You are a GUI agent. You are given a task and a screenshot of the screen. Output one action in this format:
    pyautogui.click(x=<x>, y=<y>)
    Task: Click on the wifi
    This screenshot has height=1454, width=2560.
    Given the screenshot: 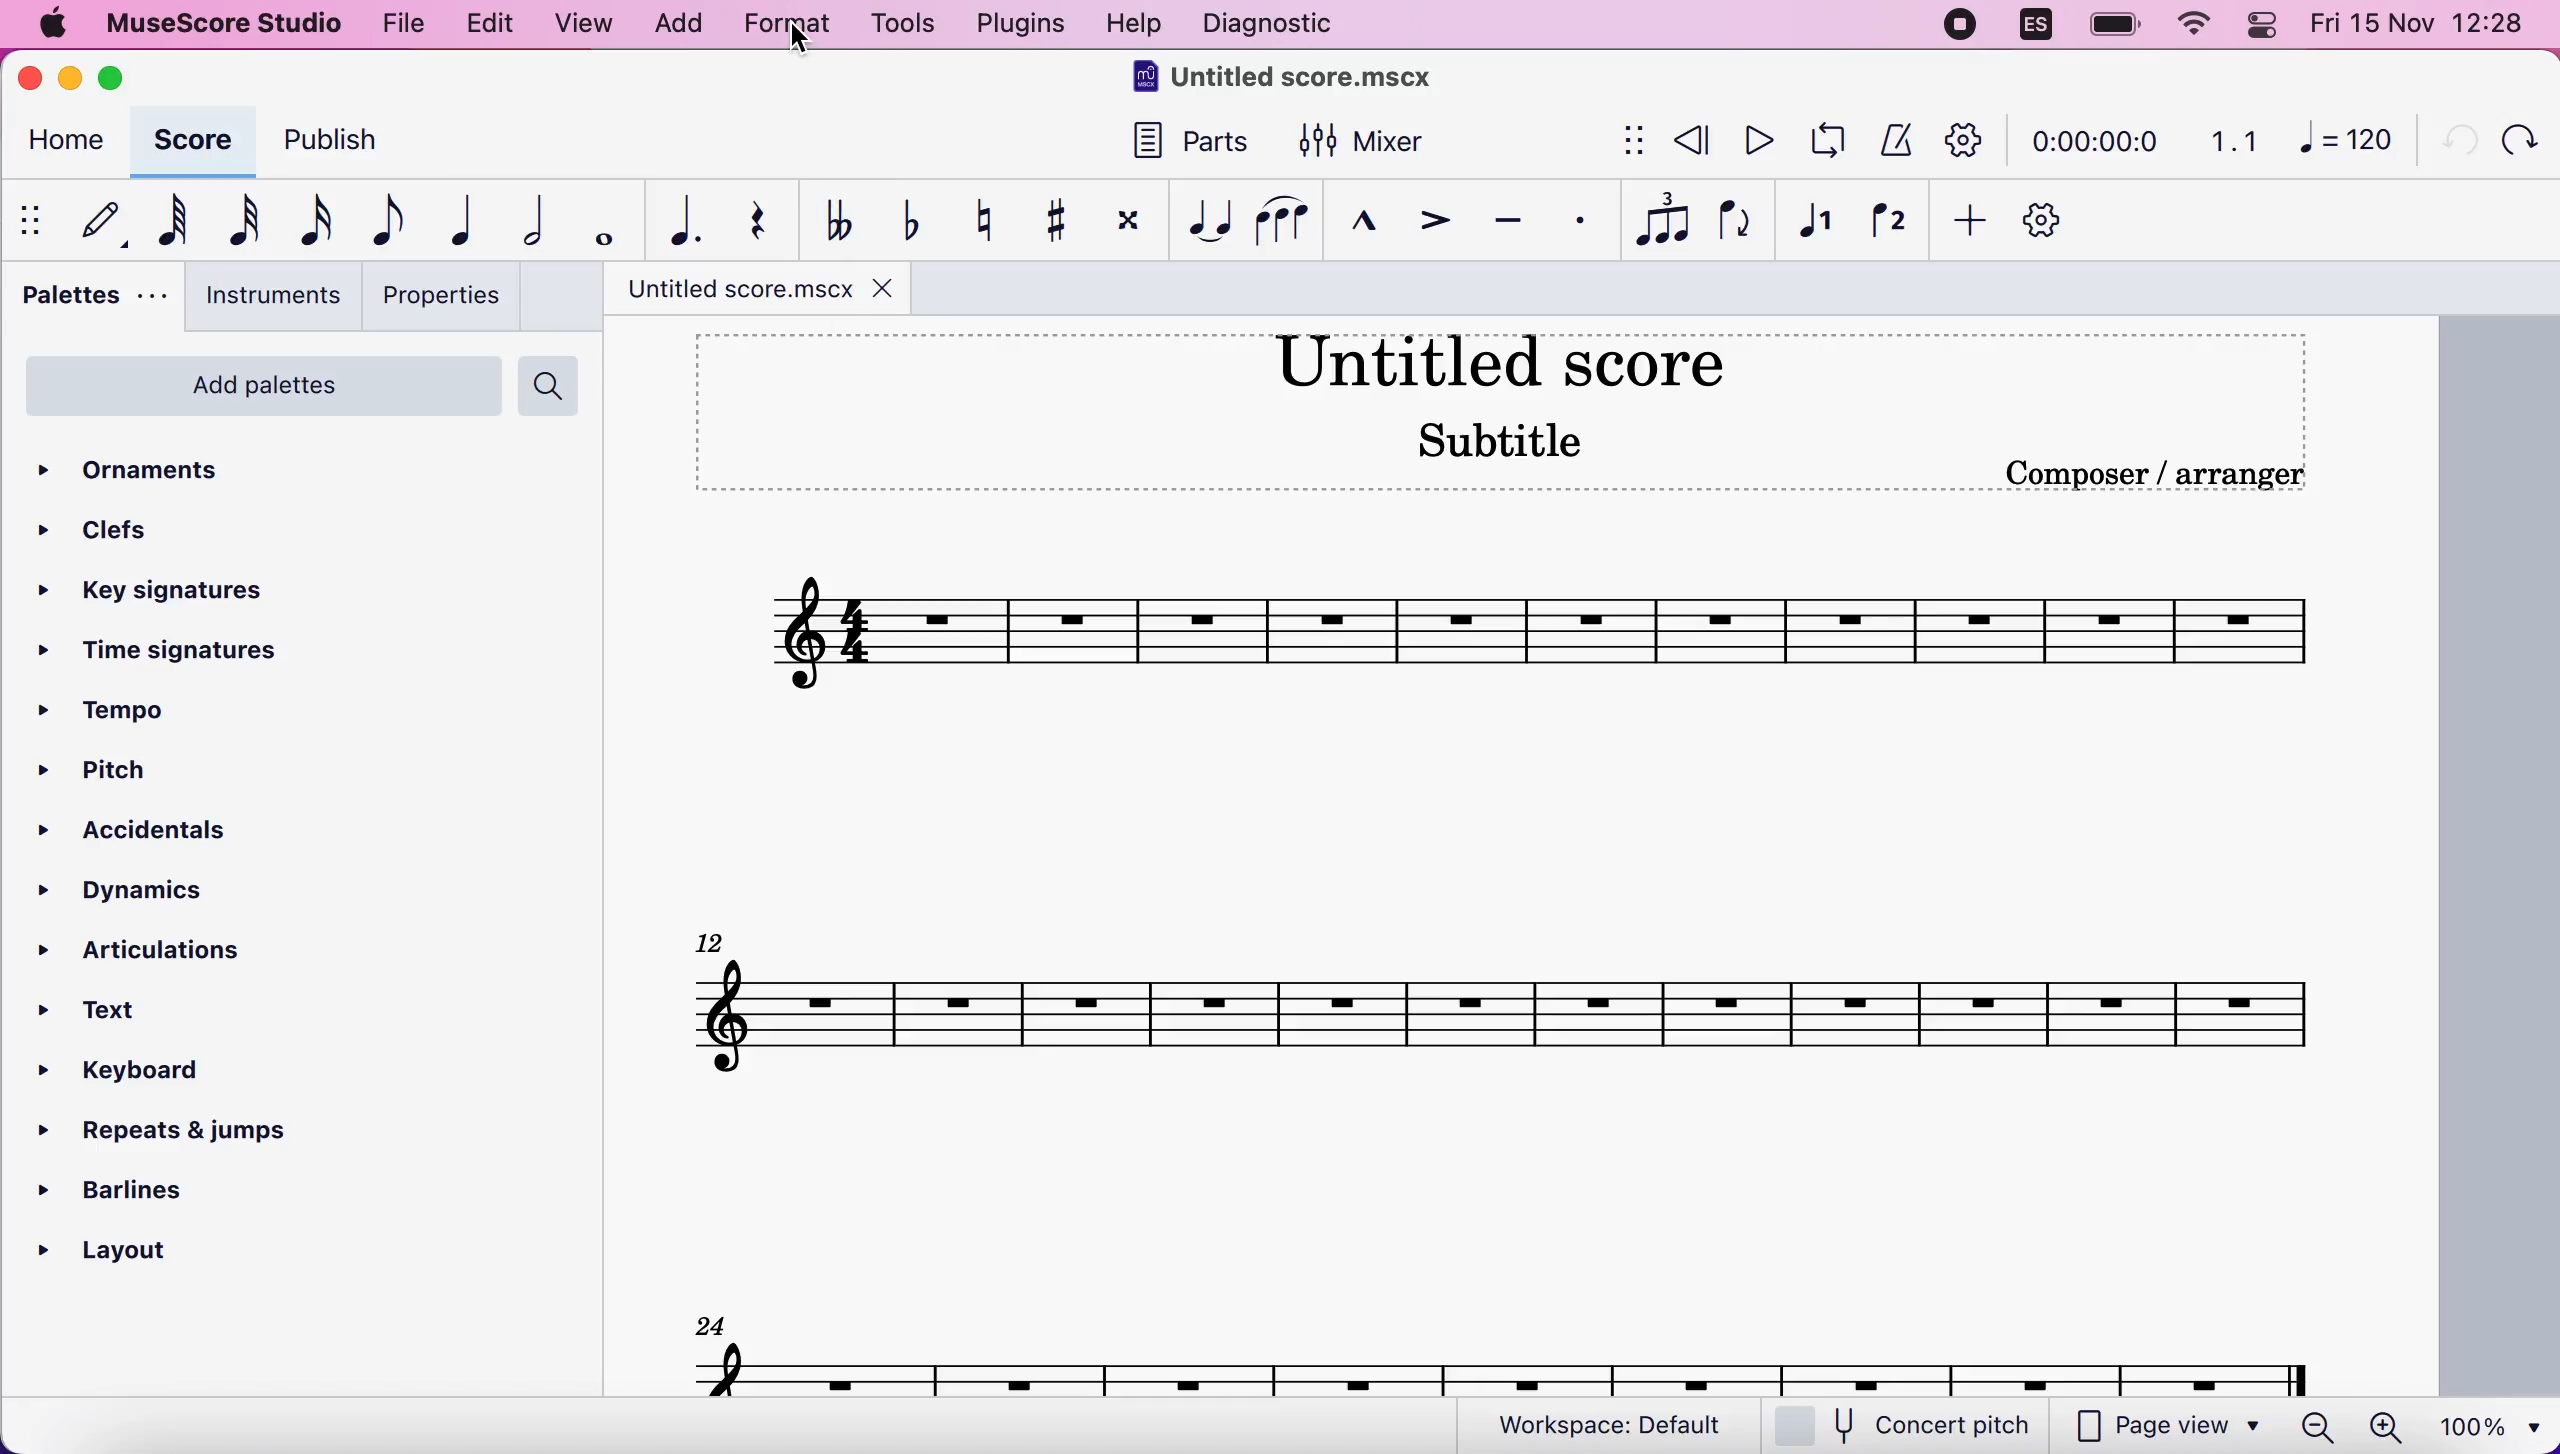 What is the action you would take?
    pyautogui.click(x=2190, y=25)
    